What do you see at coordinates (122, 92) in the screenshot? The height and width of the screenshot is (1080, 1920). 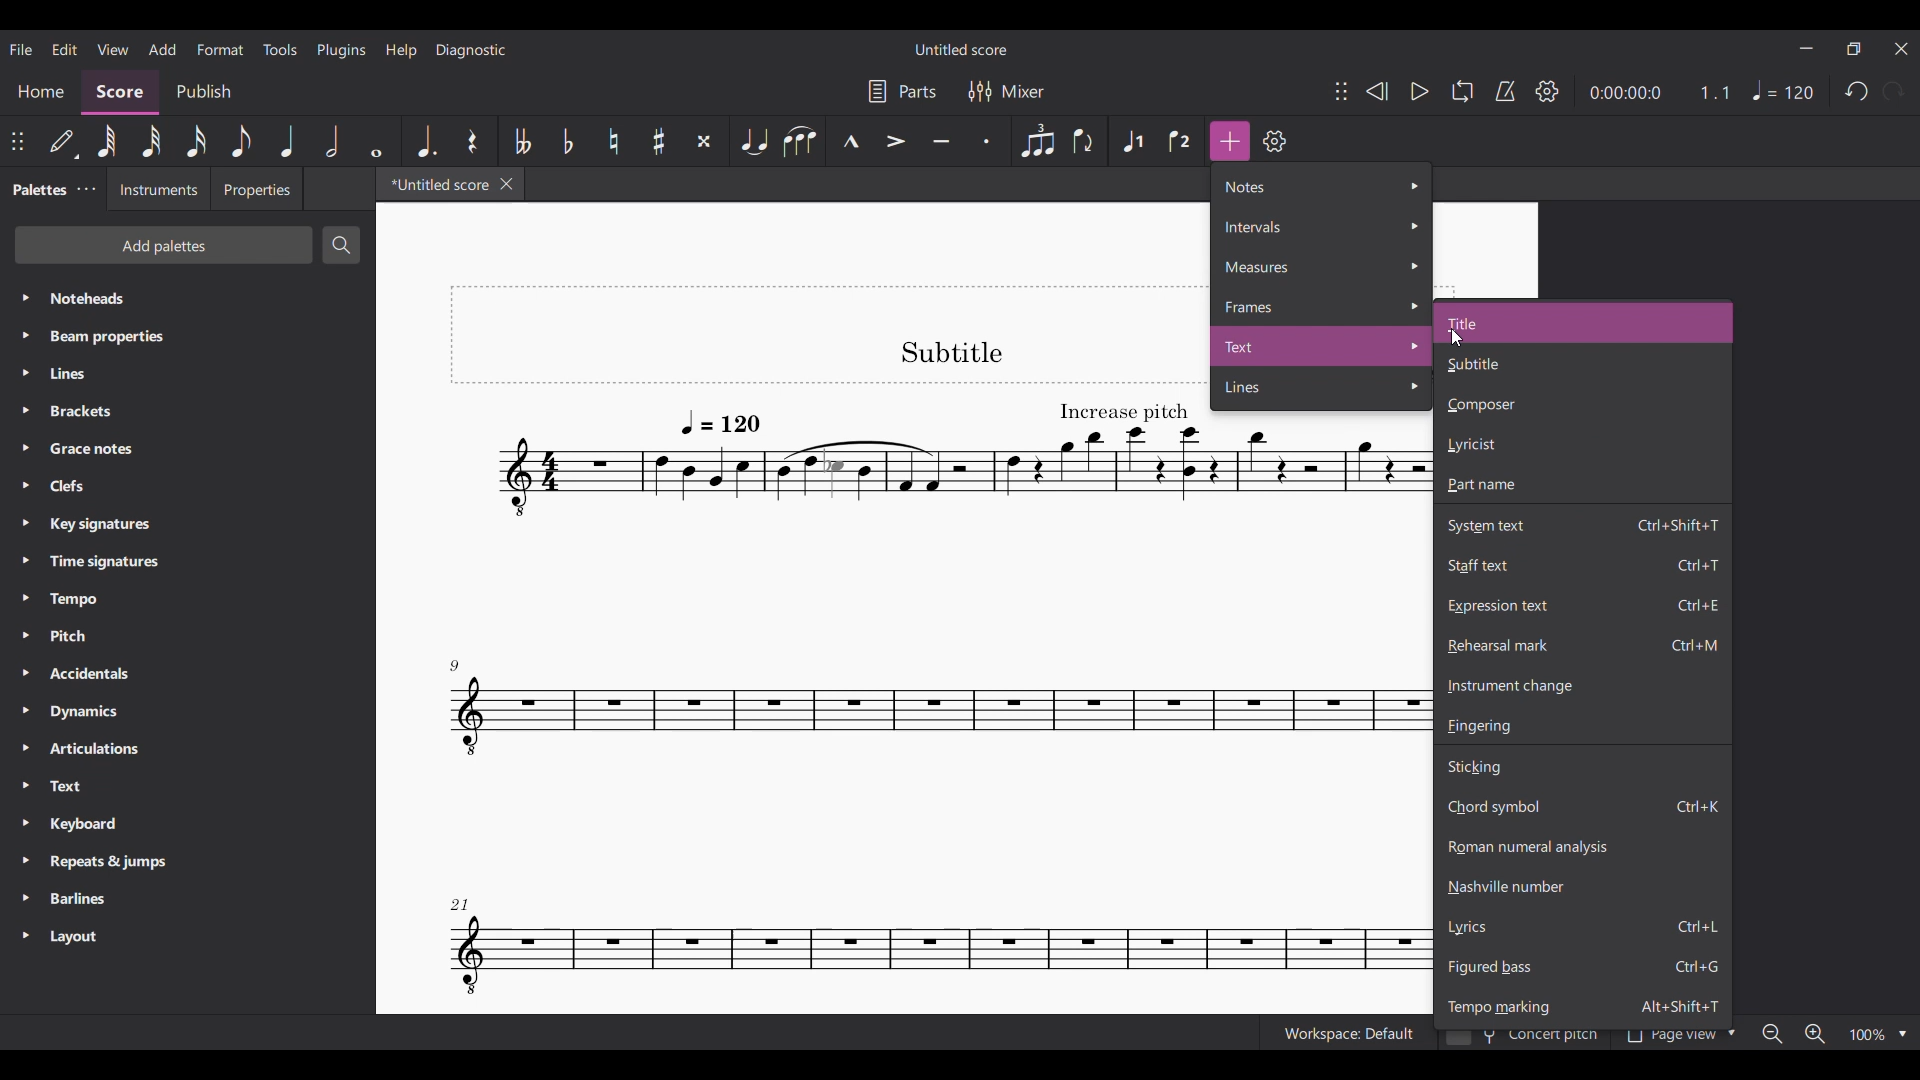 I see `Score, current section highlighted` at bounding box center [122, 92].